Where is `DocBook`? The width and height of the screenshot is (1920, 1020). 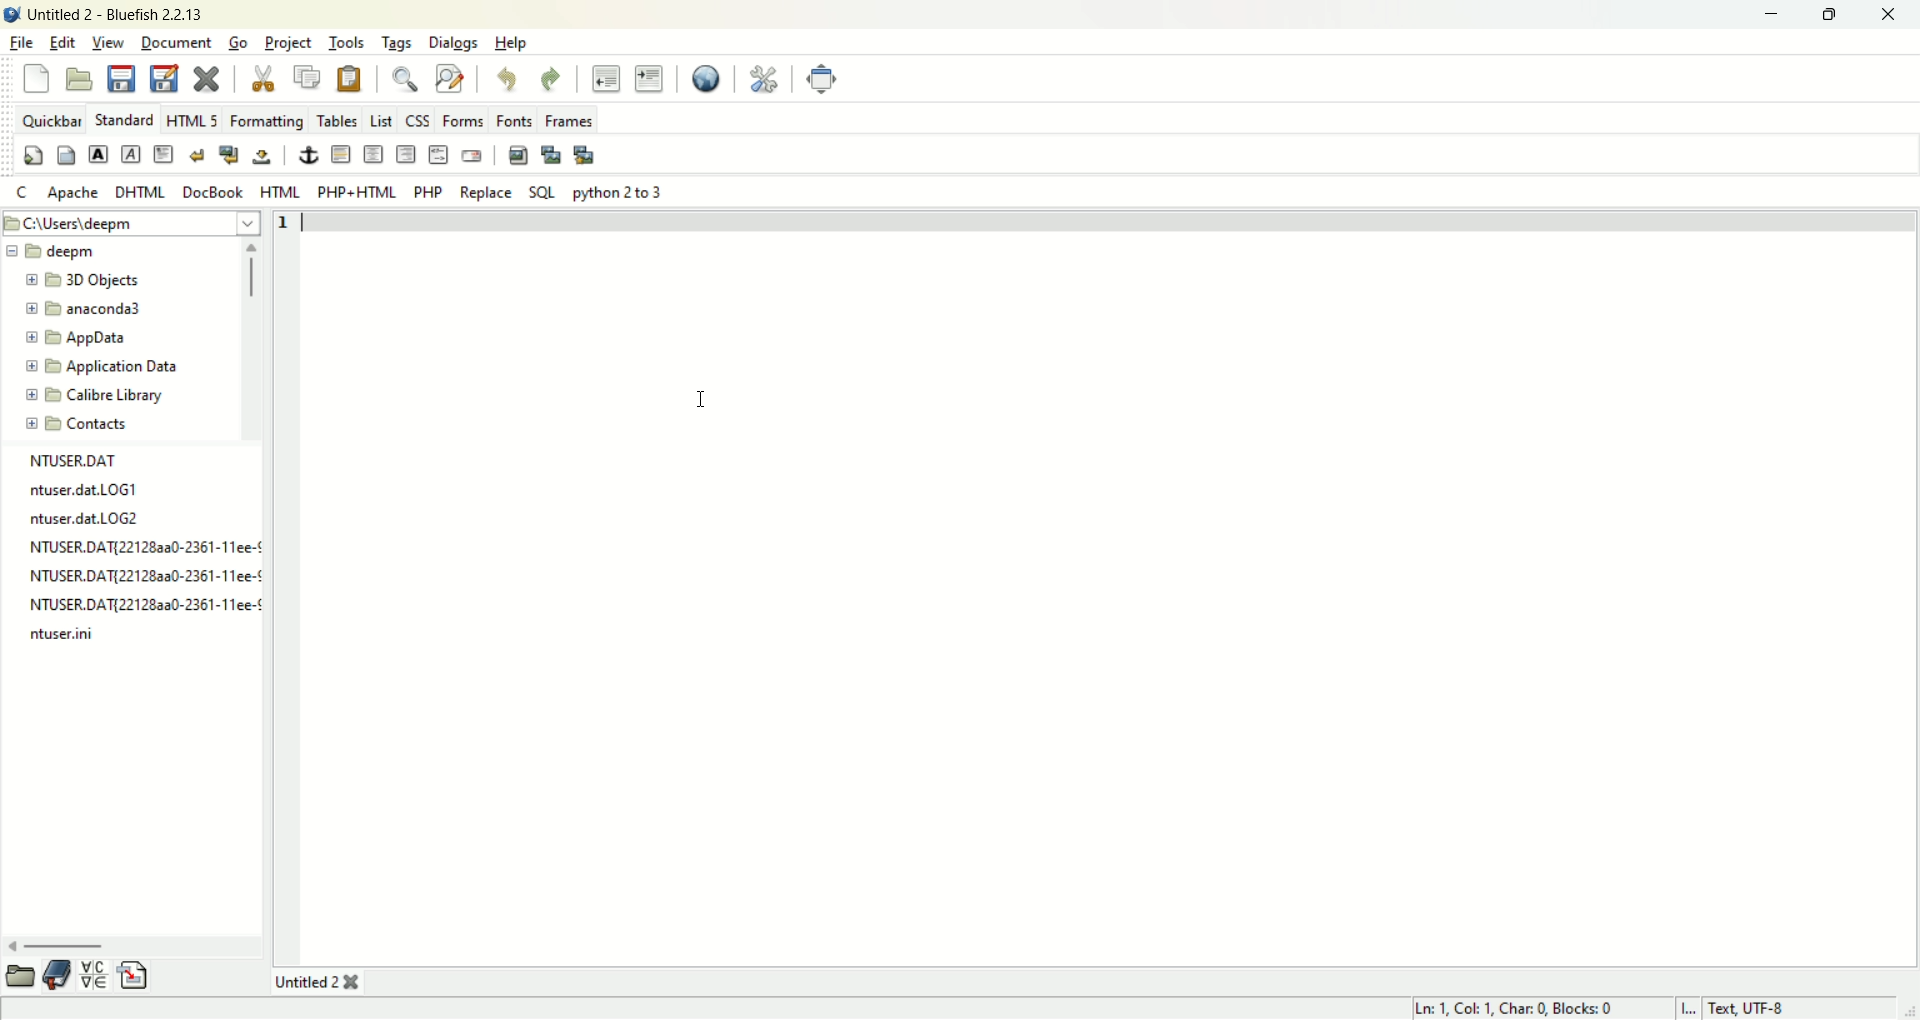
DocBook is located at coordinates (213, 193).